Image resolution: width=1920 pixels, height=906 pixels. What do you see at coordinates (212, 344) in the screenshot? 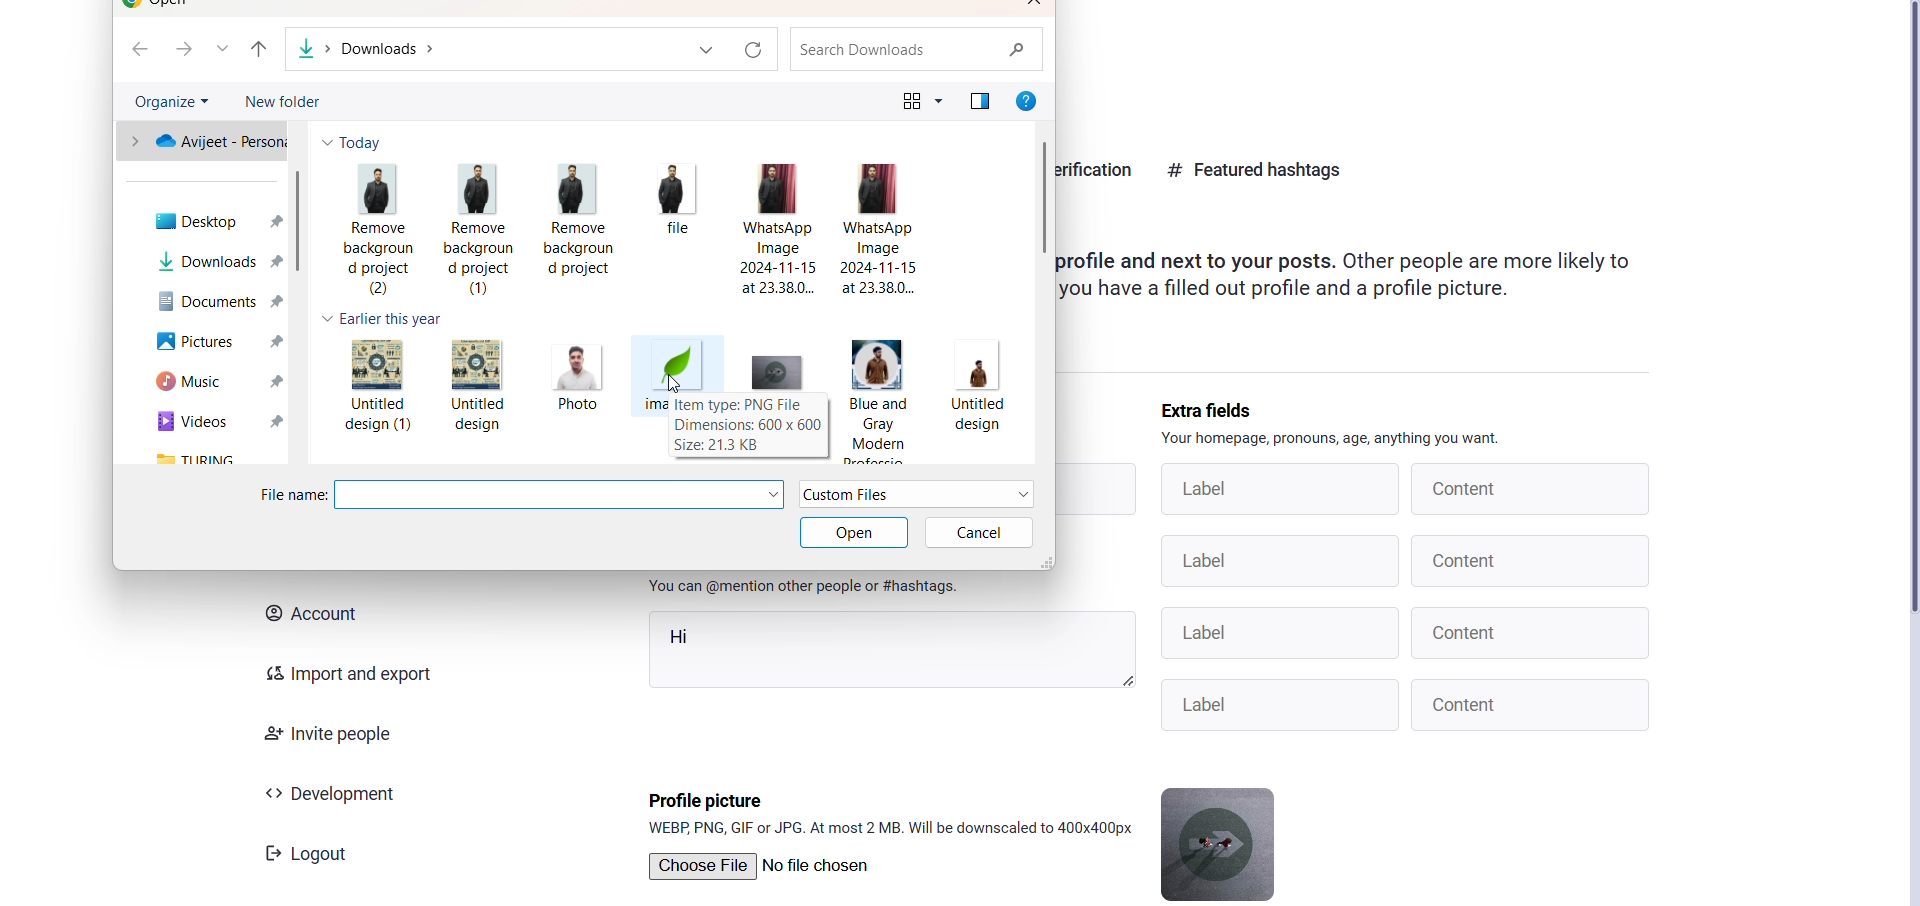
I see `pictures` at bounding box center [212, 344].